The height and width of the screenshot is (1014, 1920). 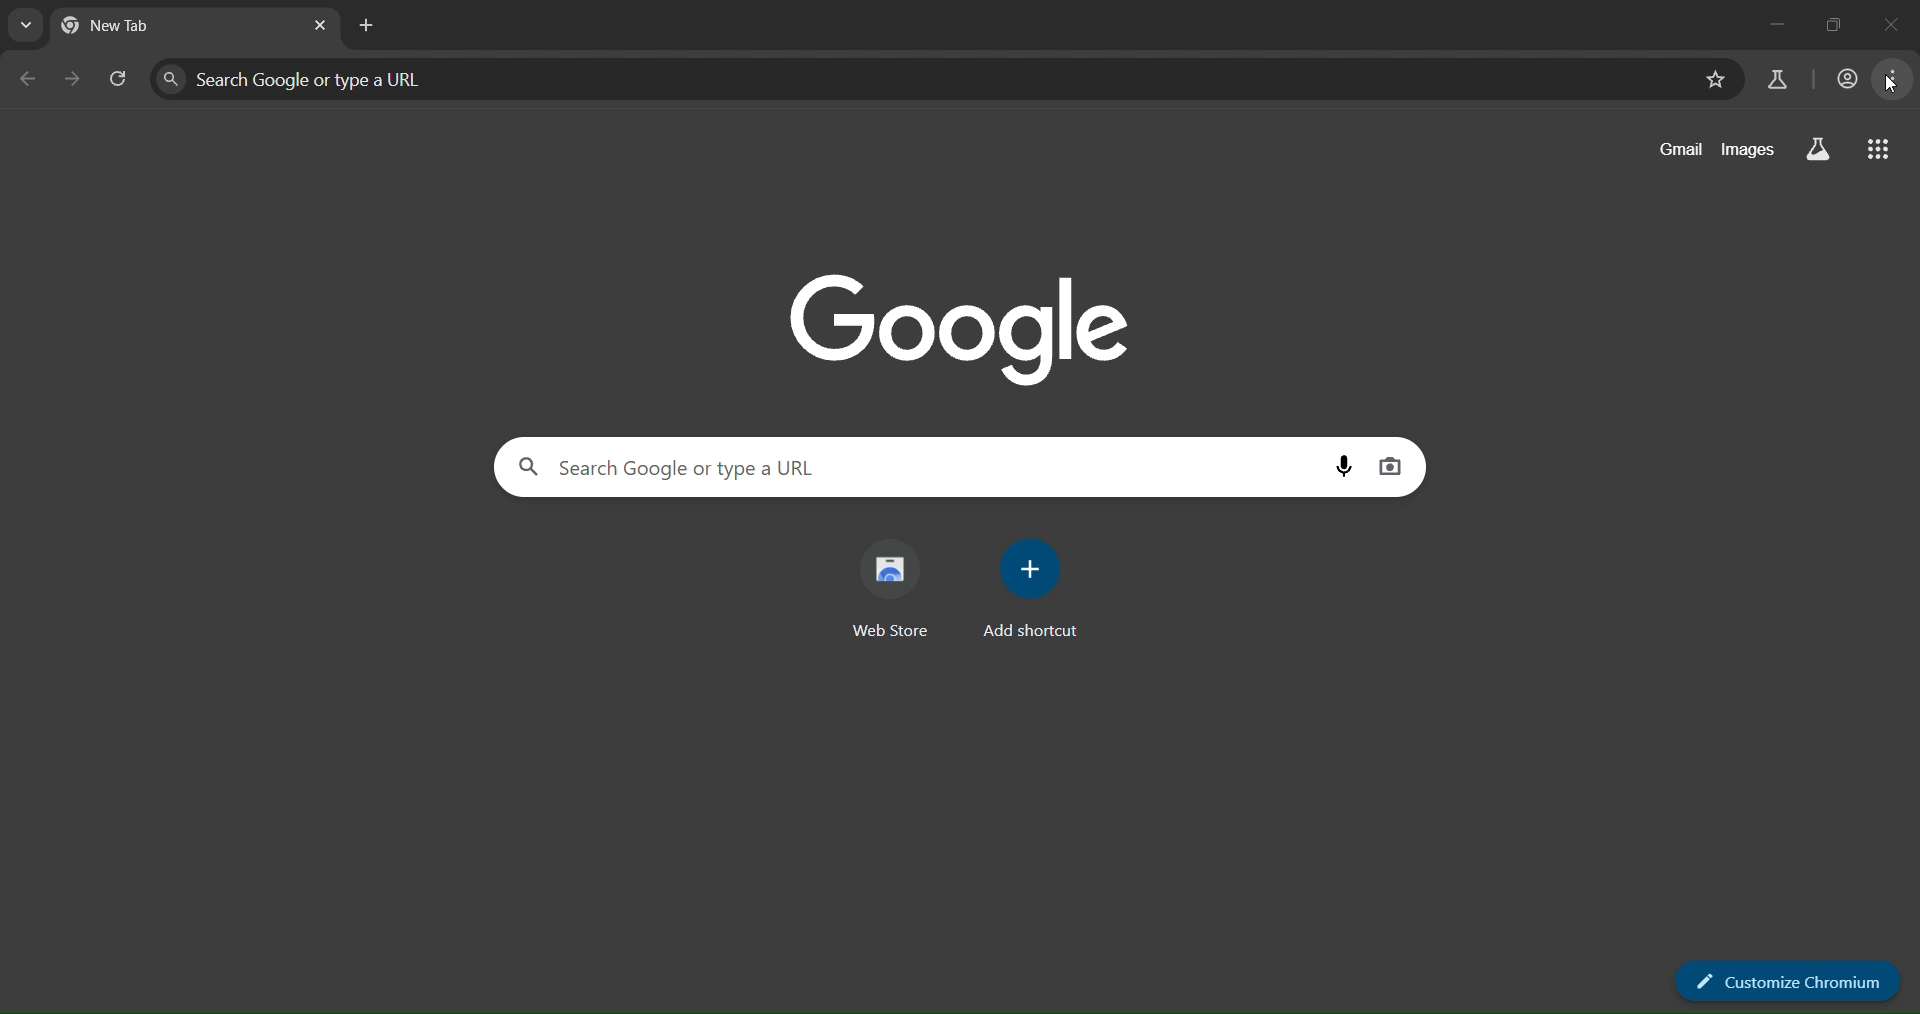 I want to click on new tab, so click(x=126, y=28).